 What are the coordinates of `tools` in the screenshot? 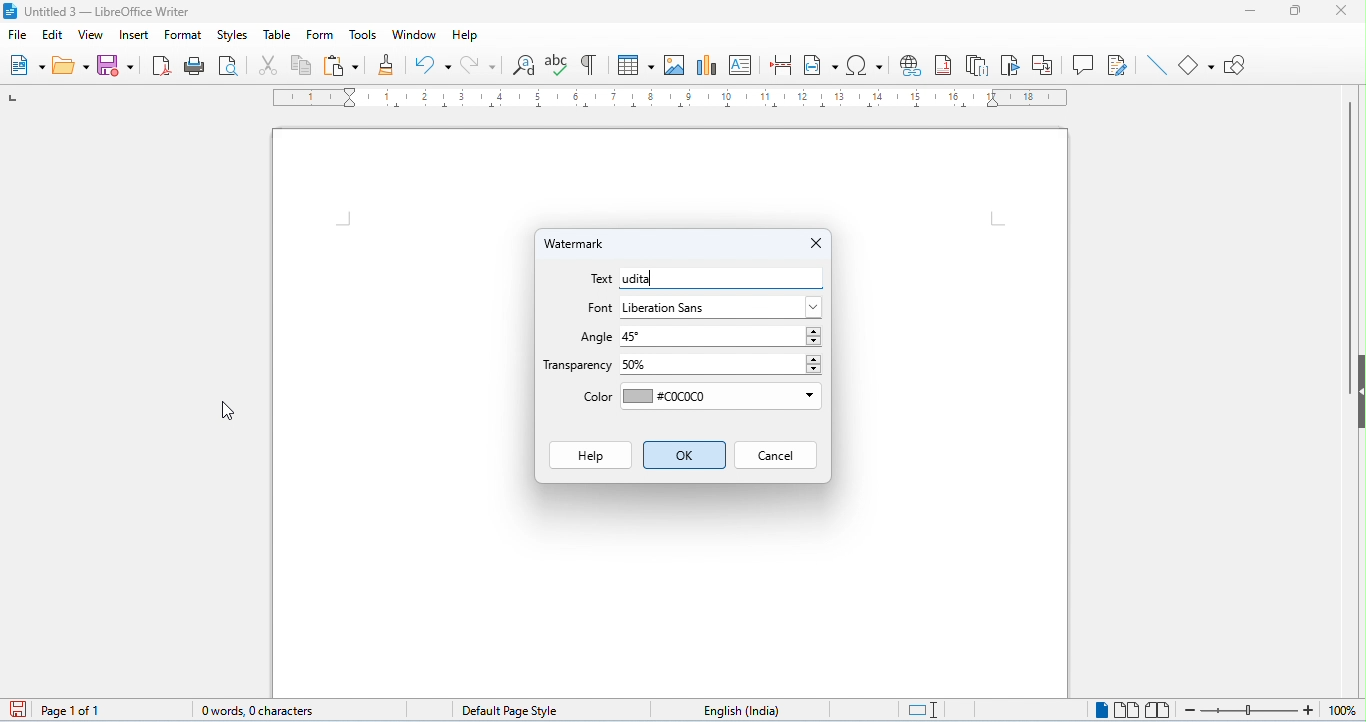 It's located at (365, 36).